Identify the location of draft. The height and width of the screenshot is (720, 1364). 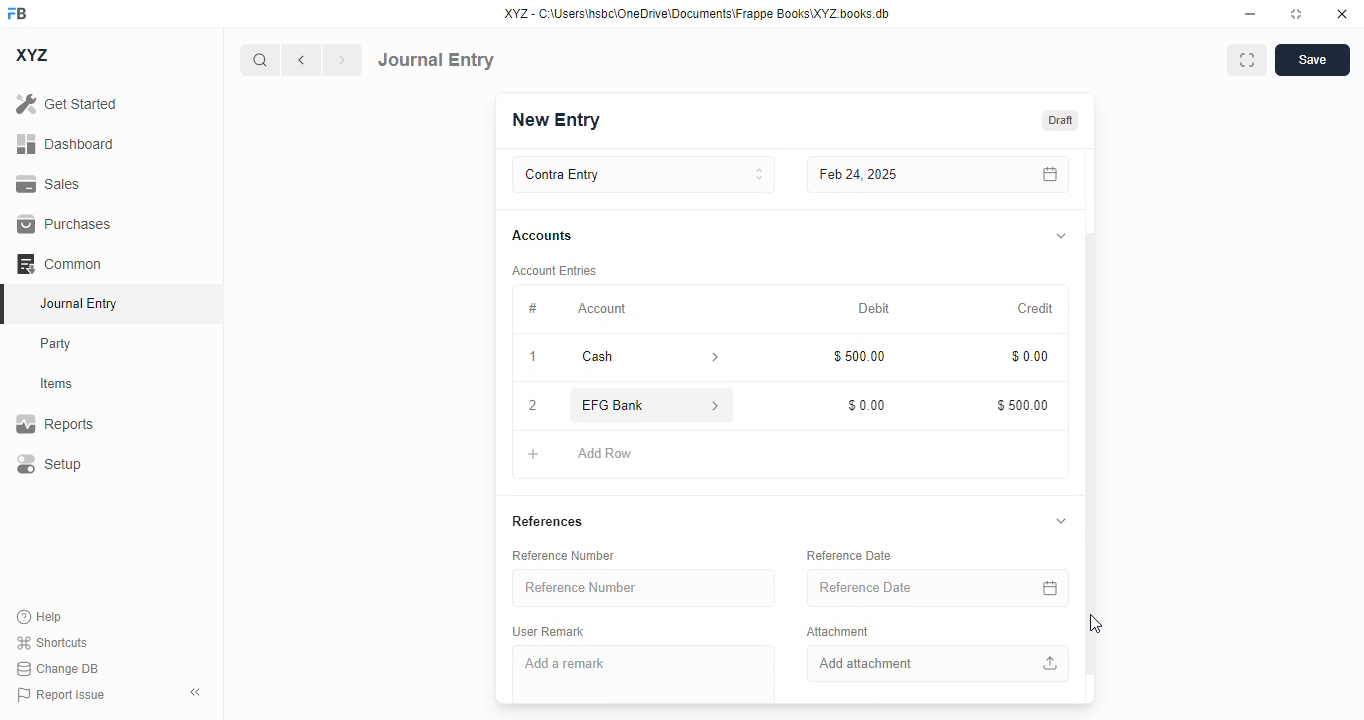
(1061, 119).